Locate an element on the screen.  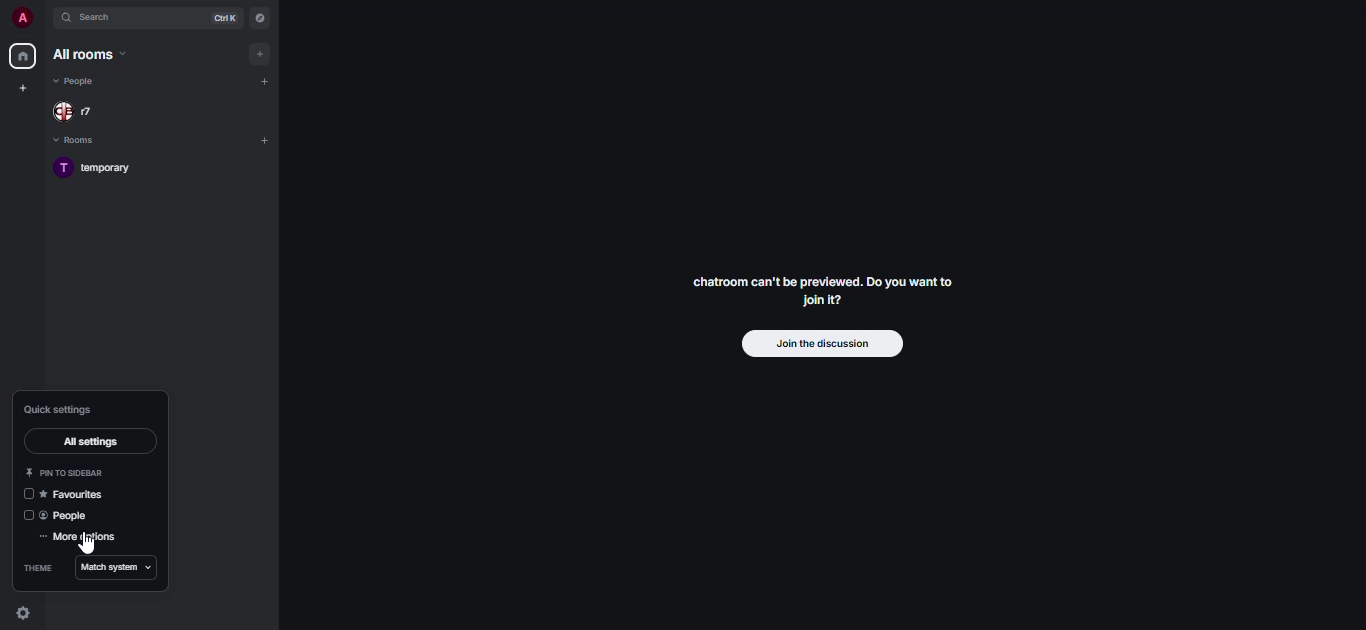
join the discussion is located at coordinates (823, 344).